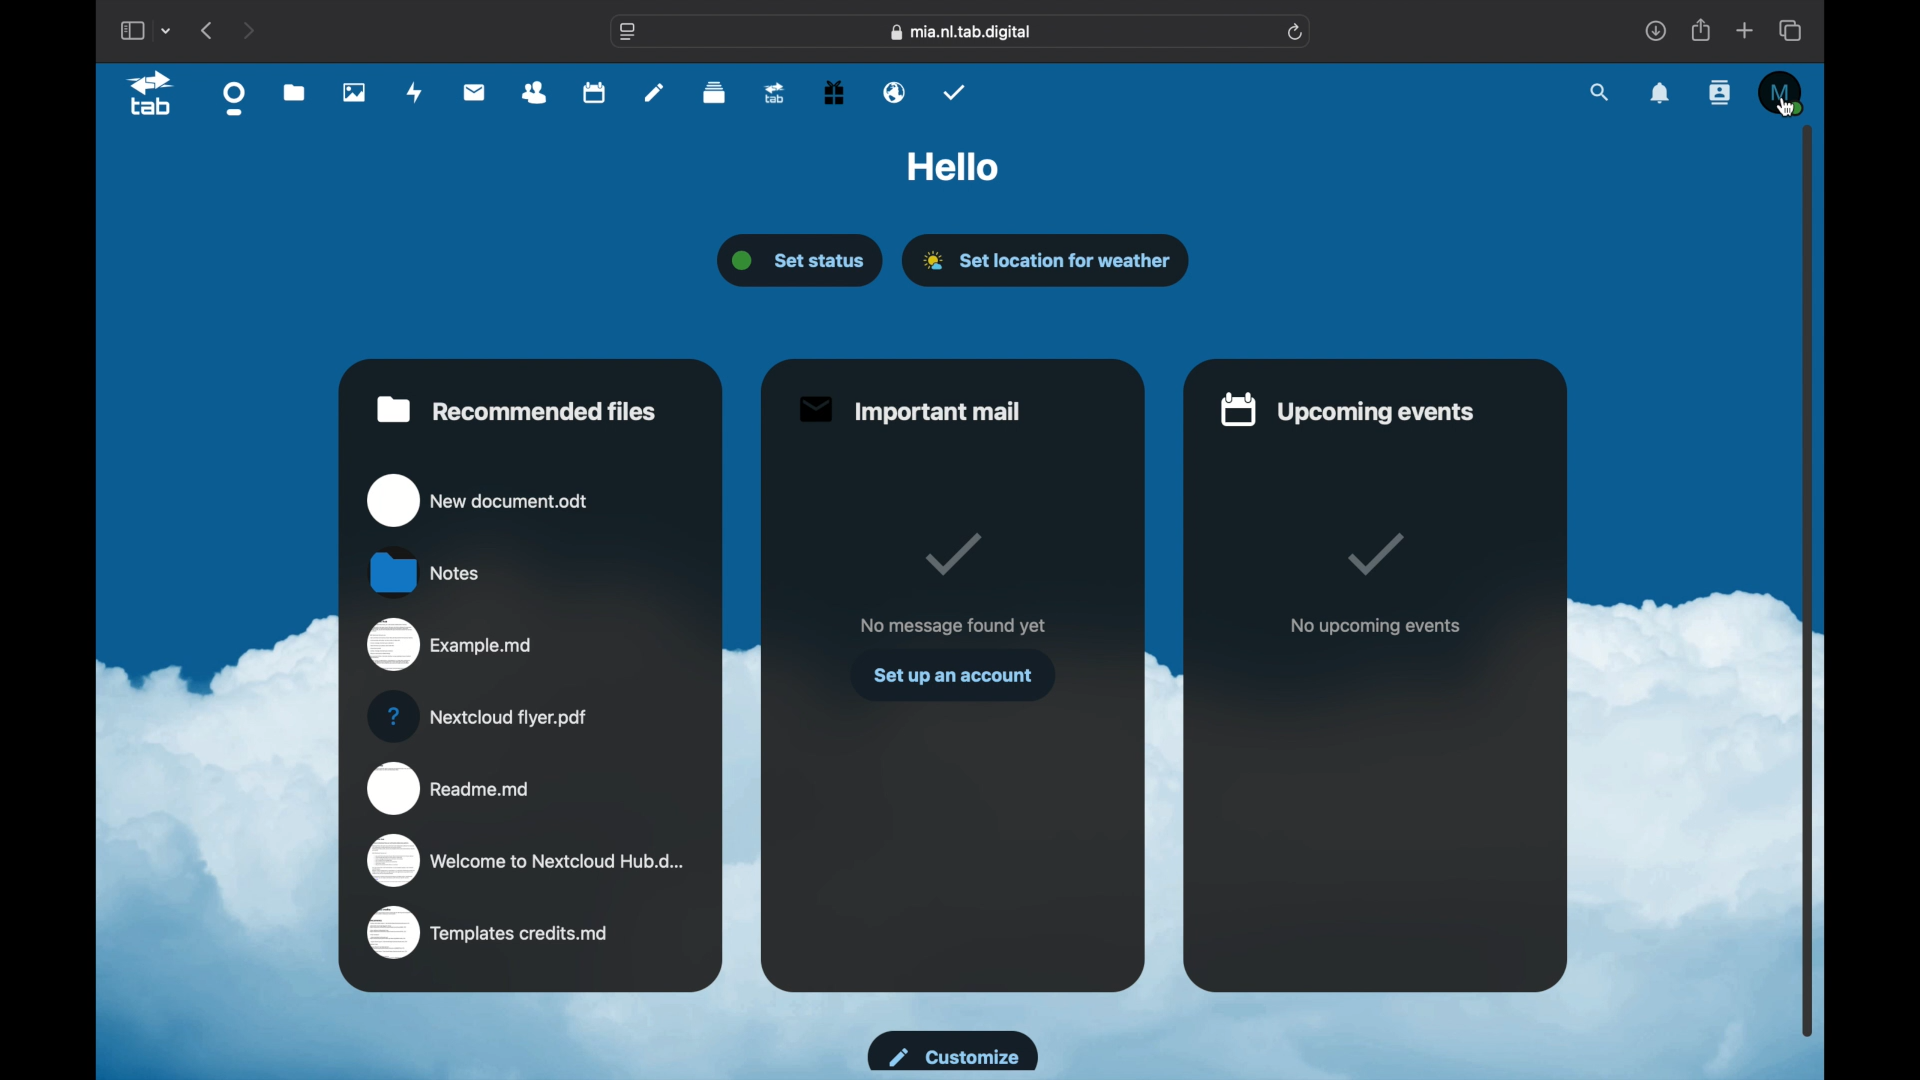 This screenshot has height=1080, width=1920. I want to click on readme.md, so click(452, 789).